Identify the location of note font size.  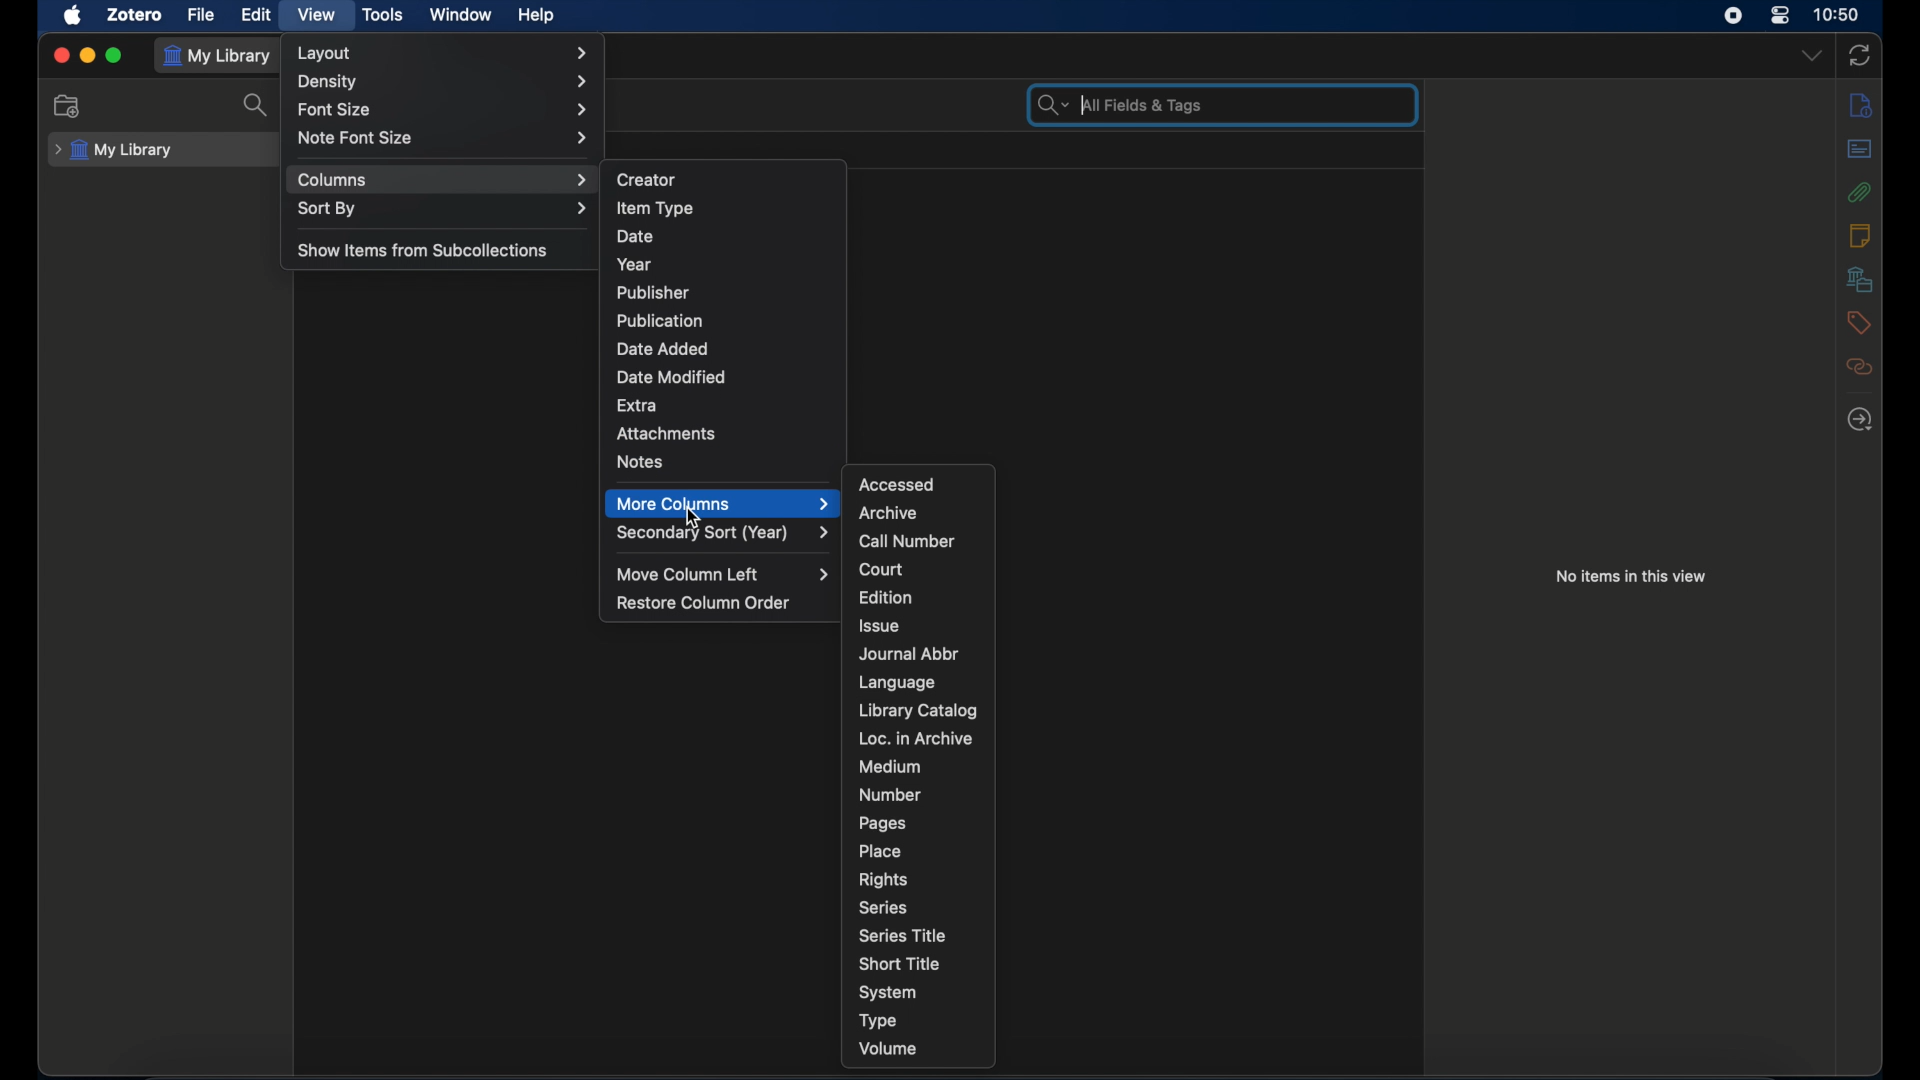
(444, 139).